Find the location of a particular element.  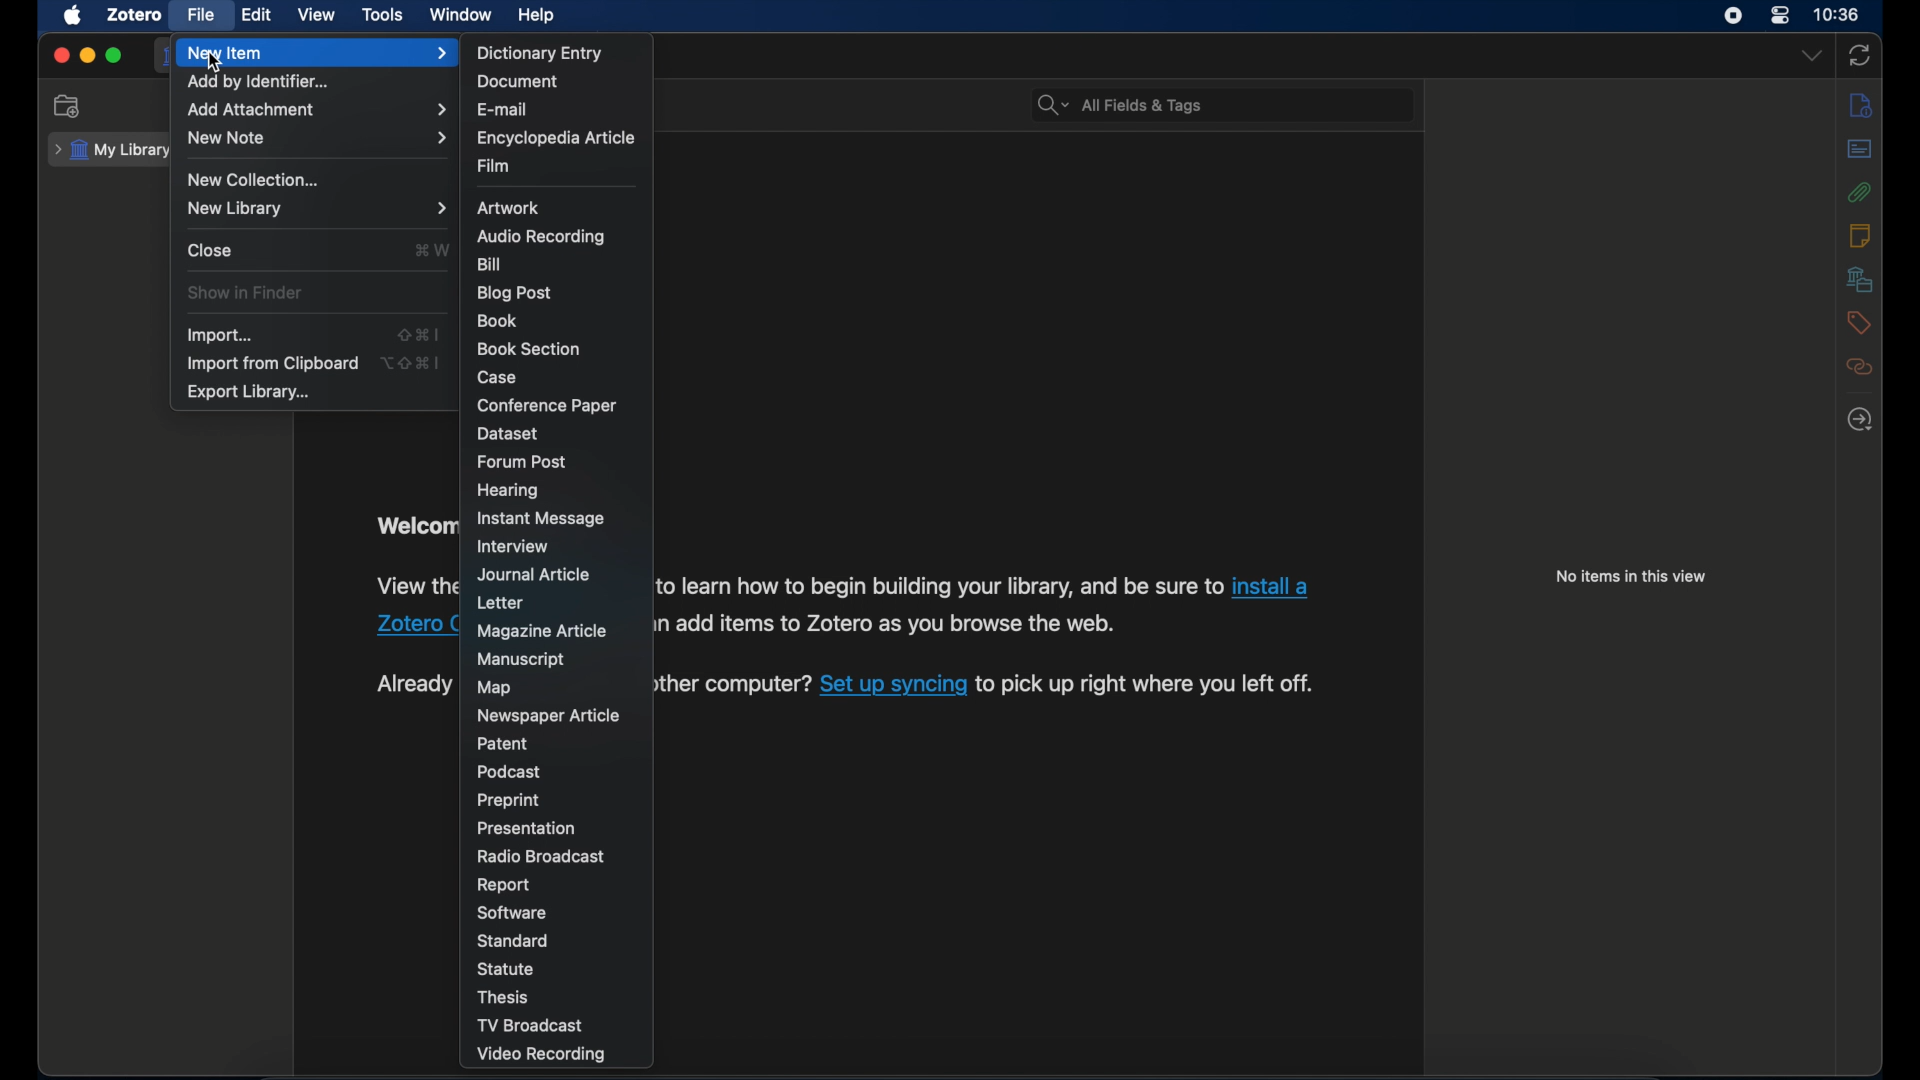

software is located at coordinates (512, 912).